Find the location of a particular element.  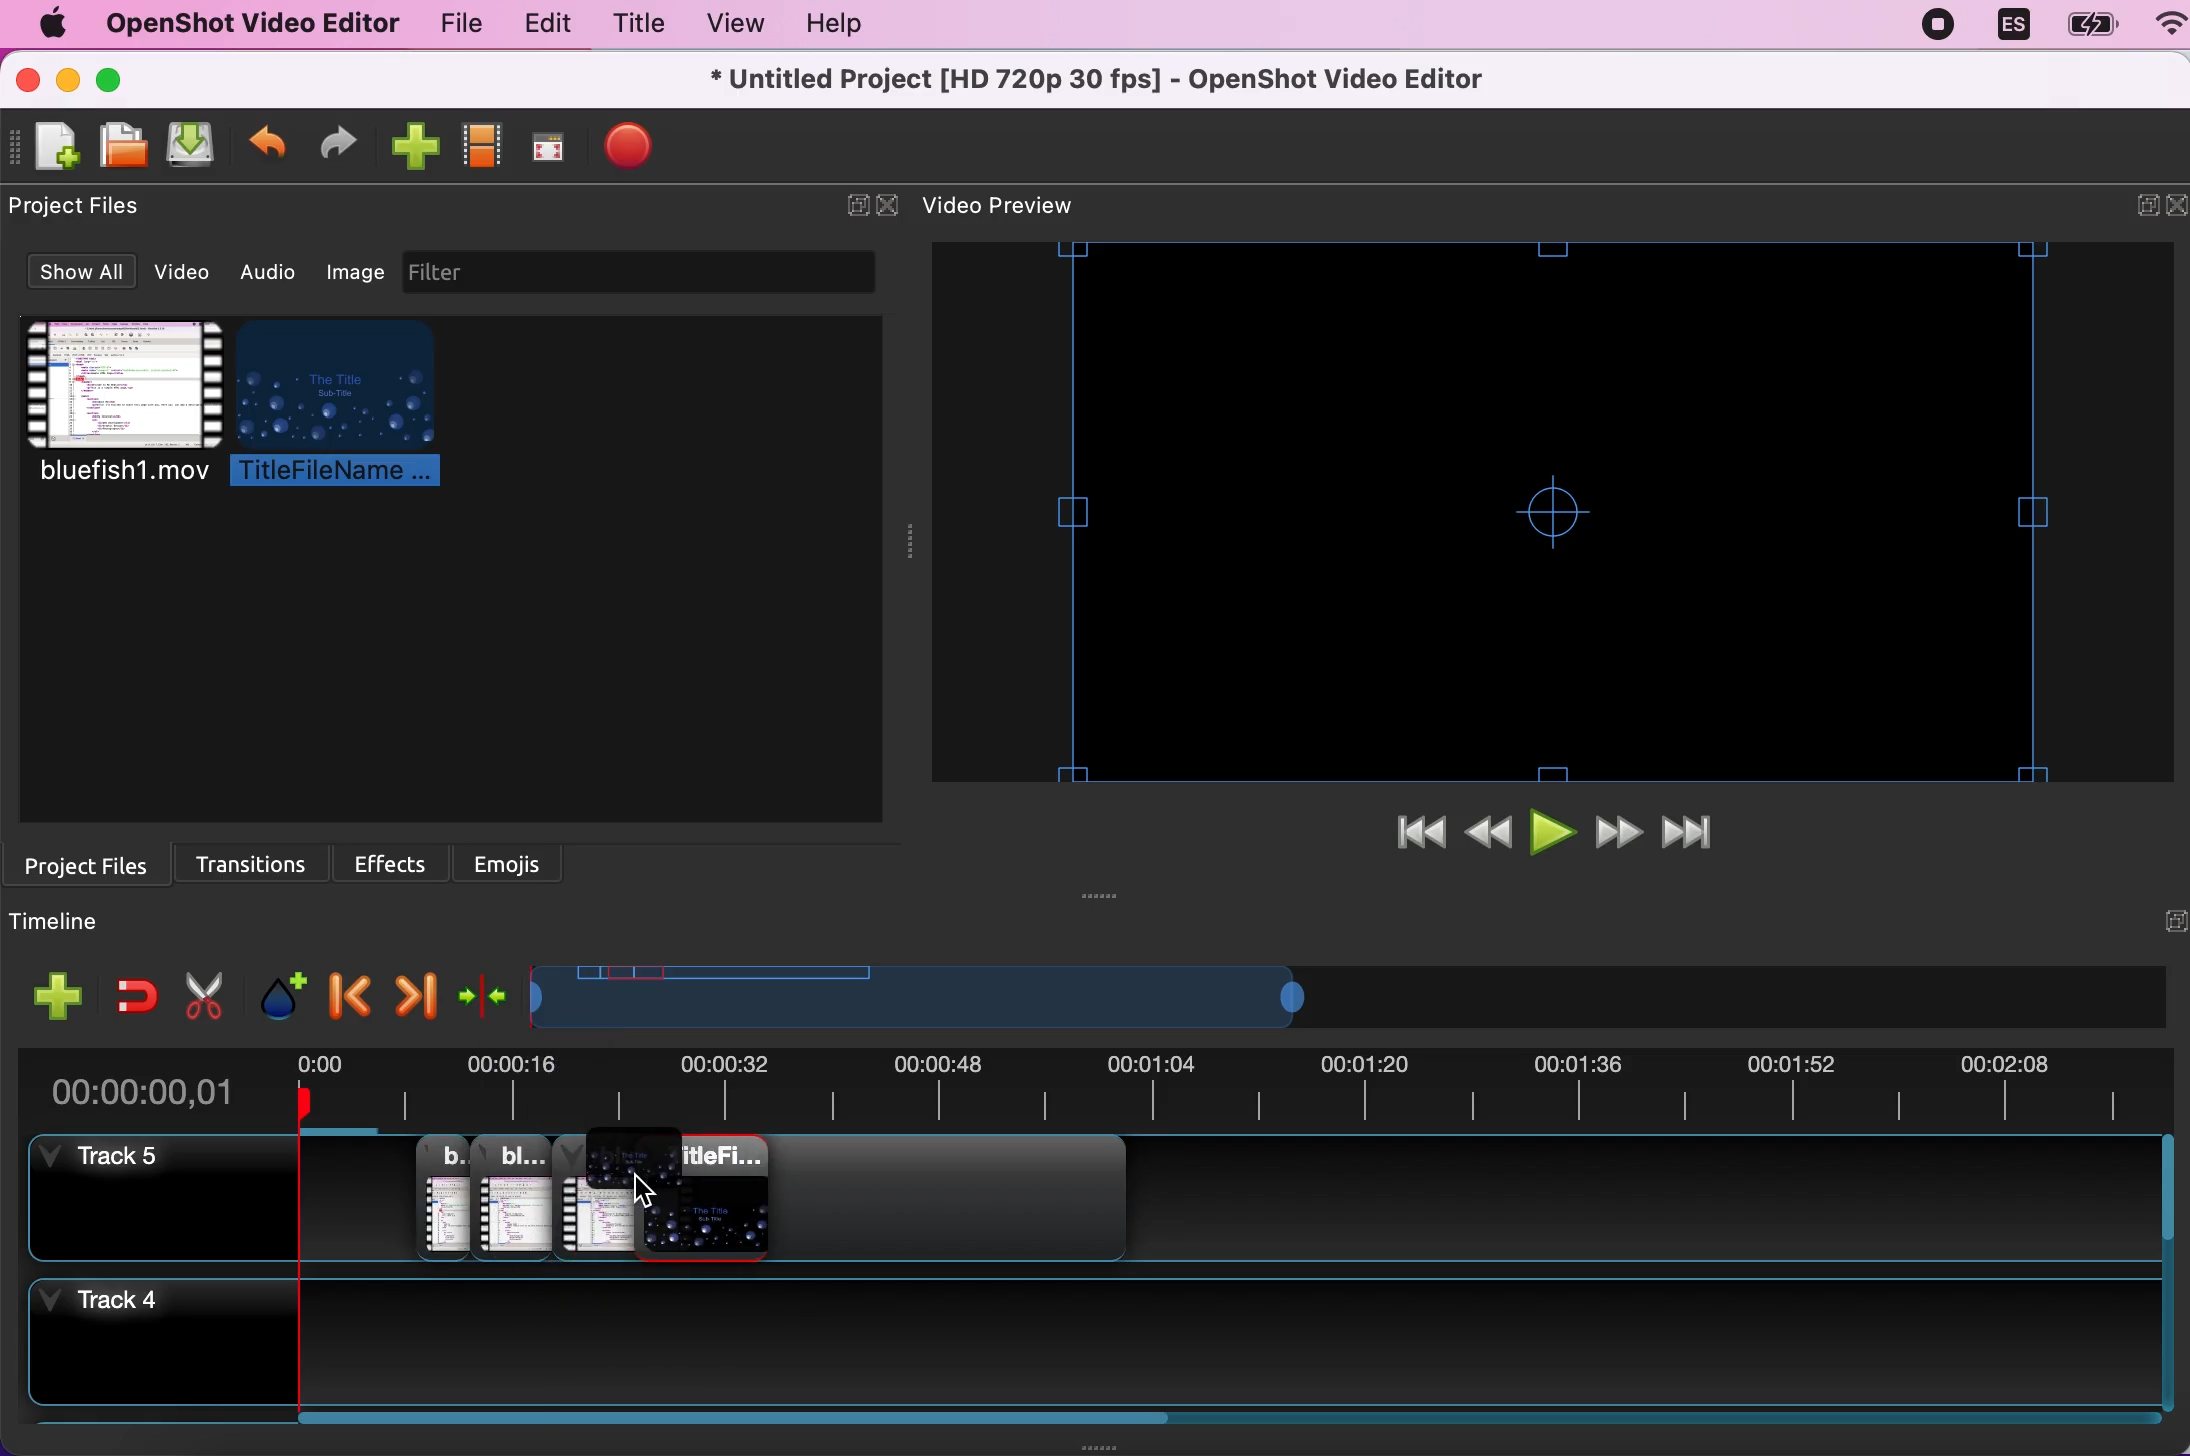

close is located at coordinates (2176, 207).